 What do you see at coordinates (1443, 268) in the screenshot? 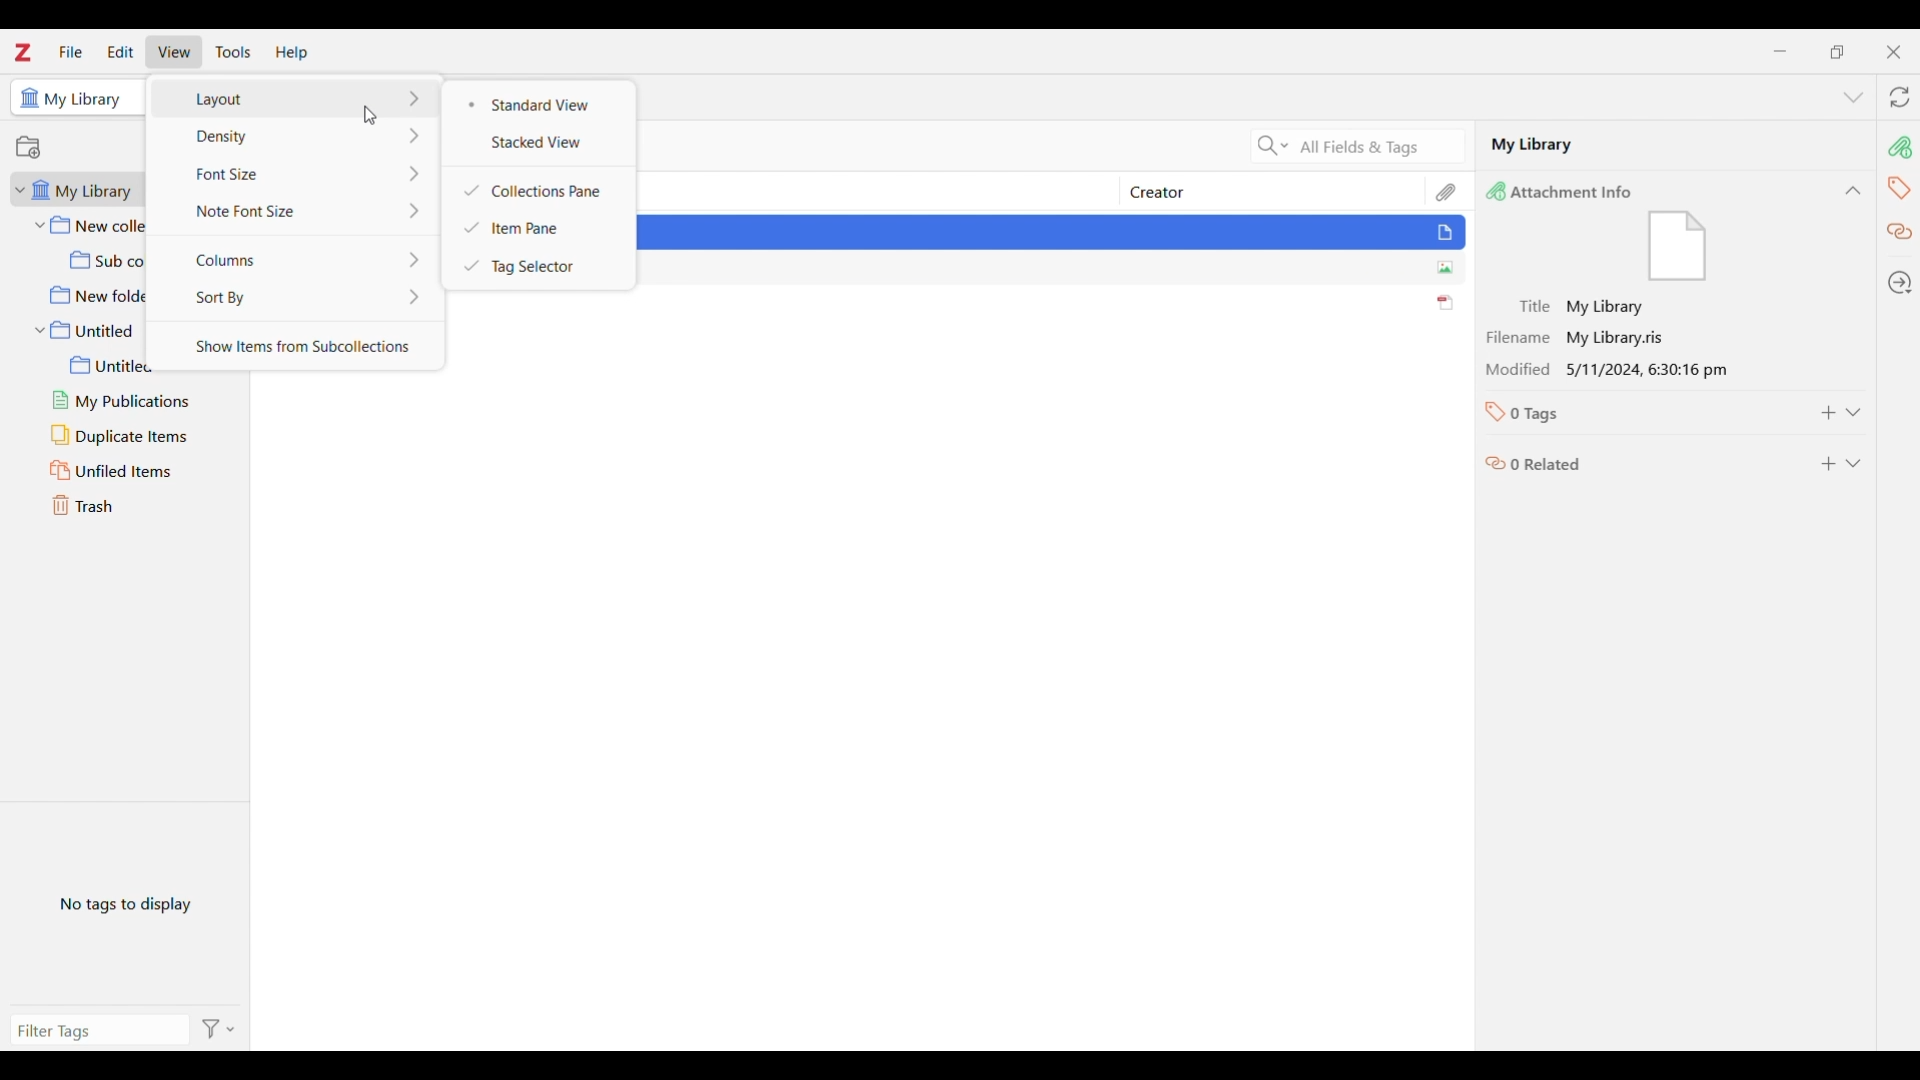
I see `image icon` at bounding box center [1443, 268].